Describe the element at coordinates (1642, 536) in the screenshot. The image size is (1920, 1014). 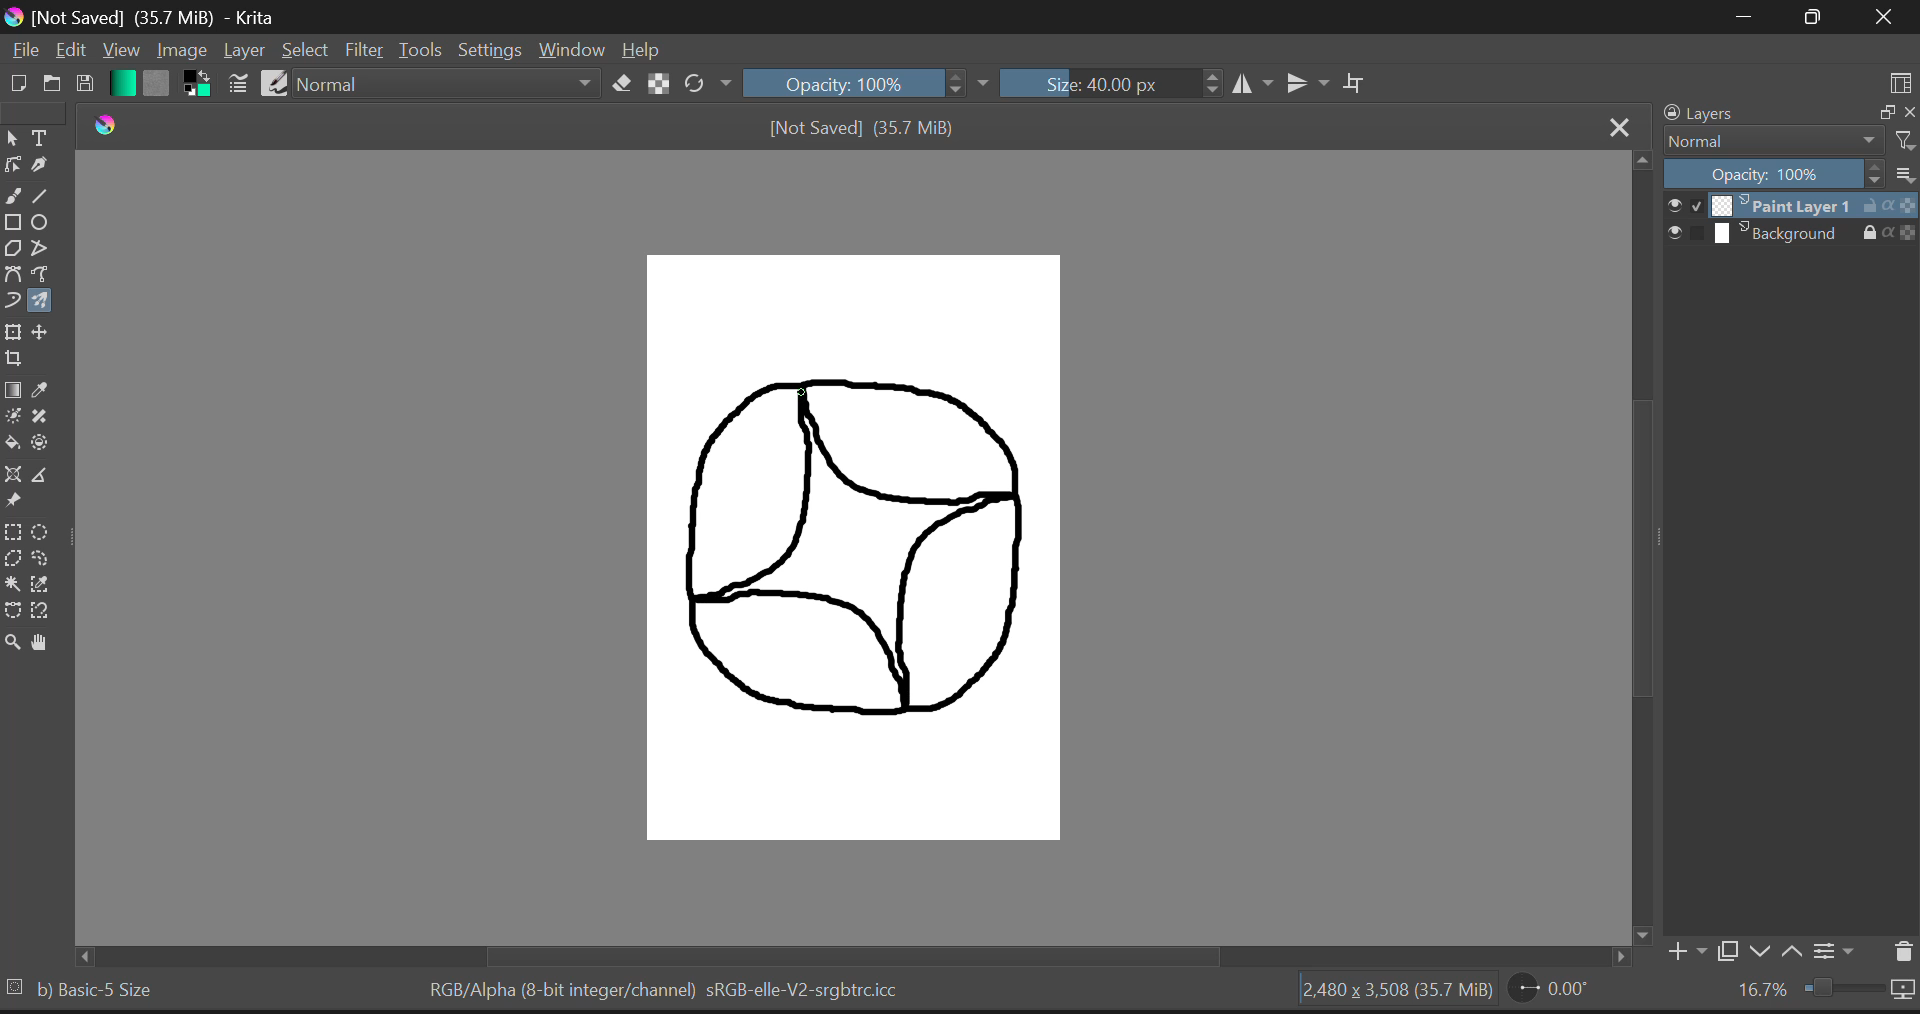
I see `Scroll Bar` at that location.